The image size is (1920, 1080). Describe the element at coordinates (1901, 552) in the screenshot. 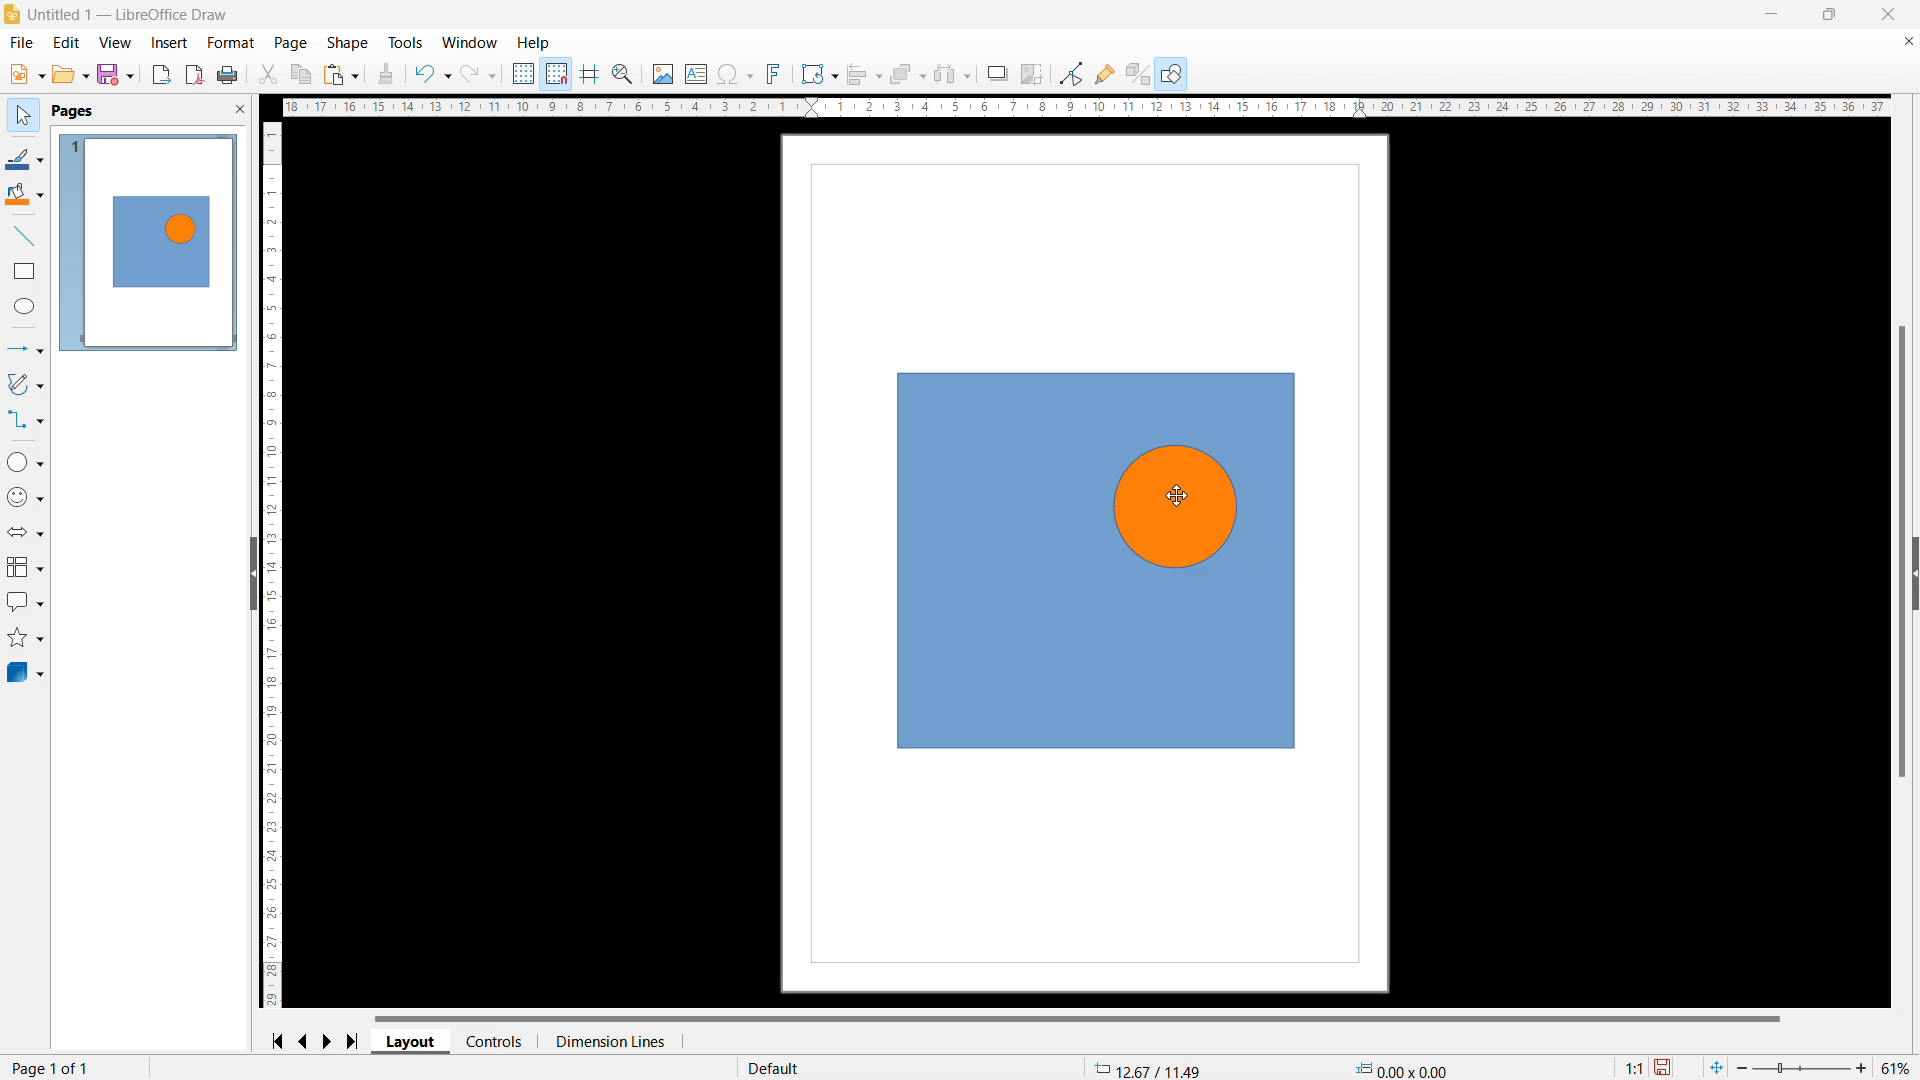

I see `vertical scrollbar` at that location.